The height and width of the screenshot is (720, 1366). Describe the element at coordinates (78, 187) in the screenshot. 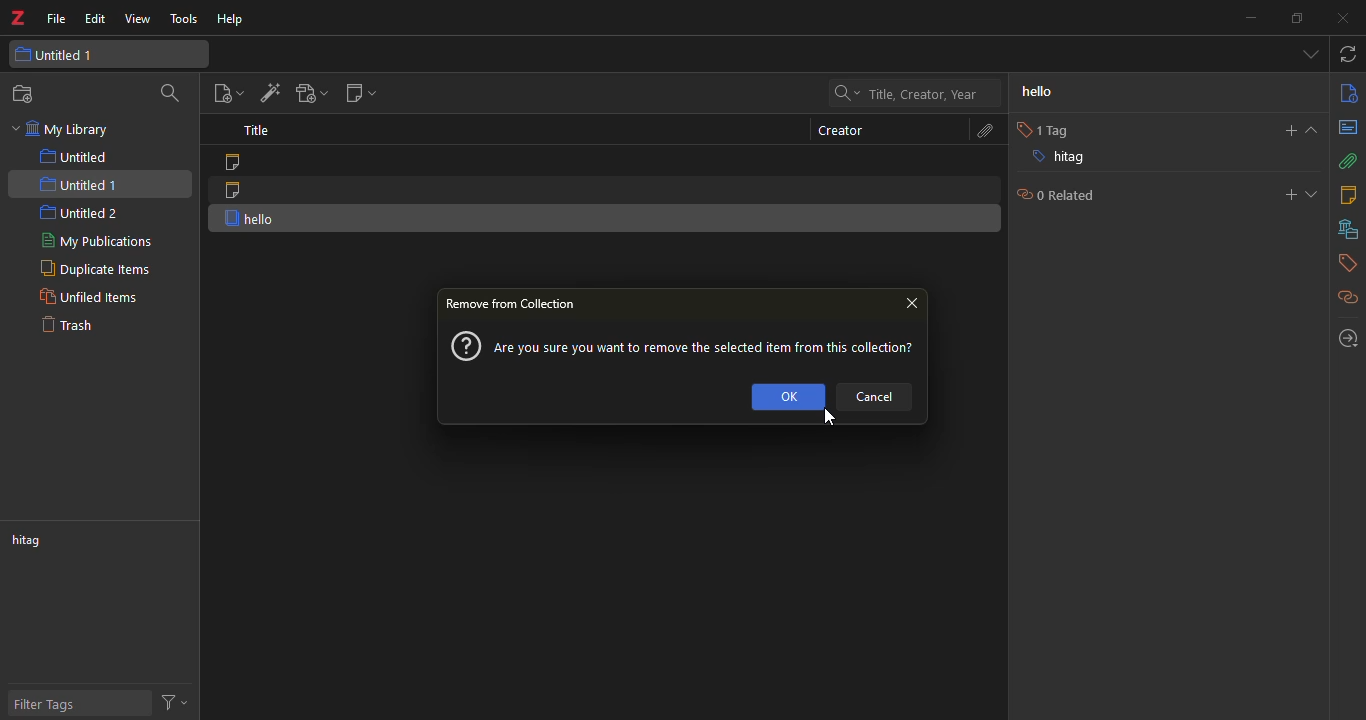

I see `untitled 1` at that location.